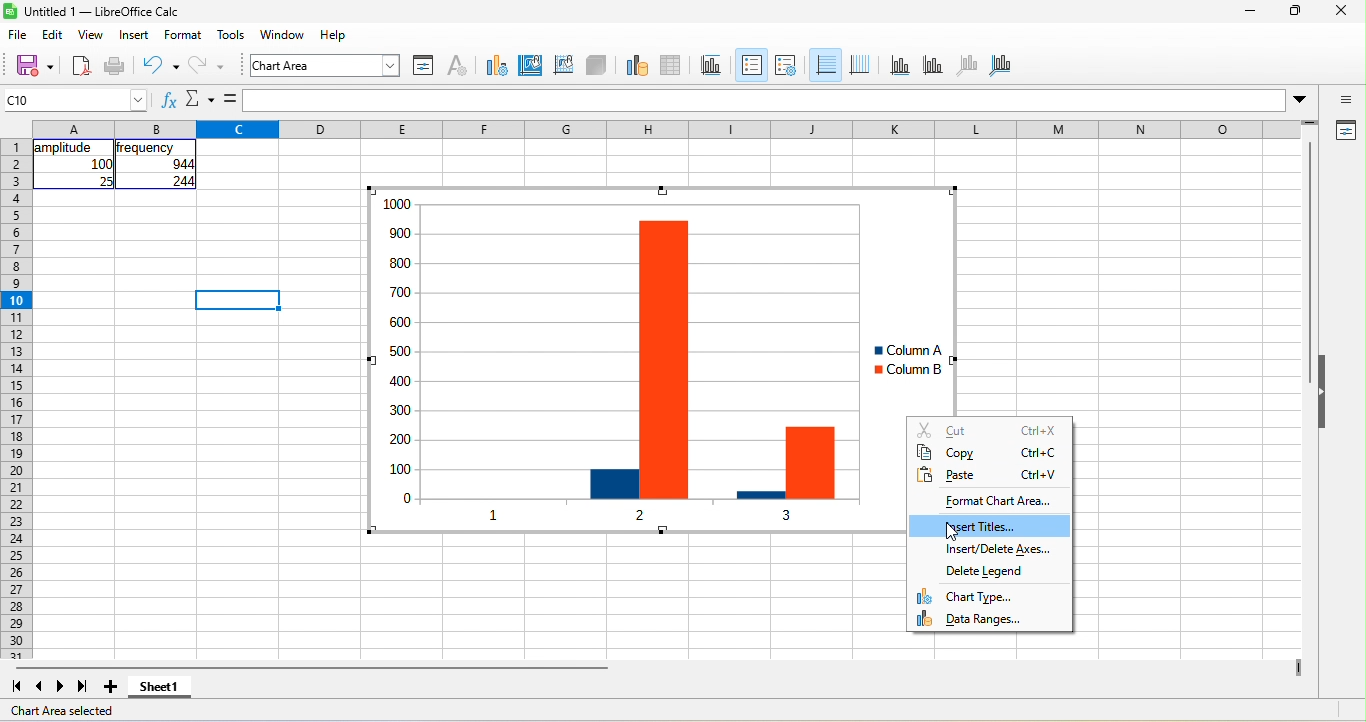 The height and width of the screenshot is (722, 1366). I want to click on insert titles, highlighted by cursor, so click(990, 526).